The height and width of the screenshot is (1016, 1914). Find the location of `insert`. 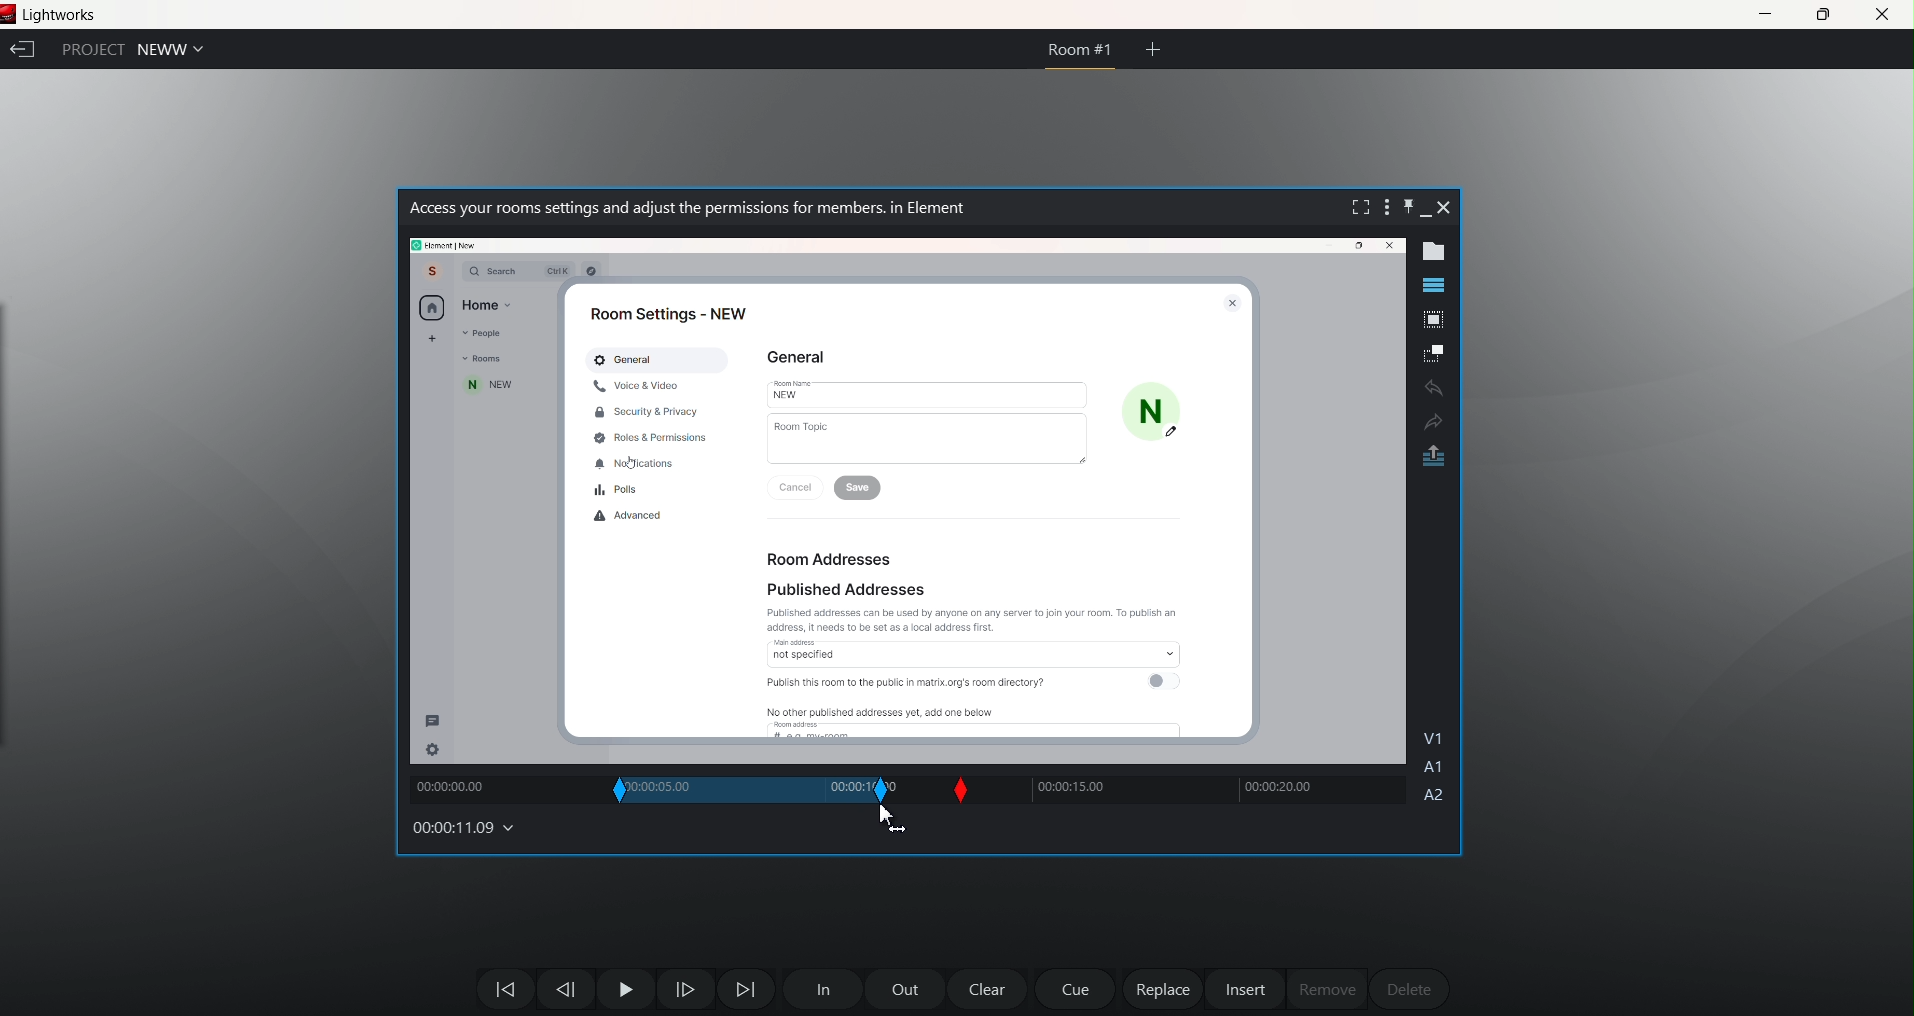

insert is located at coordinates (1247, 989).